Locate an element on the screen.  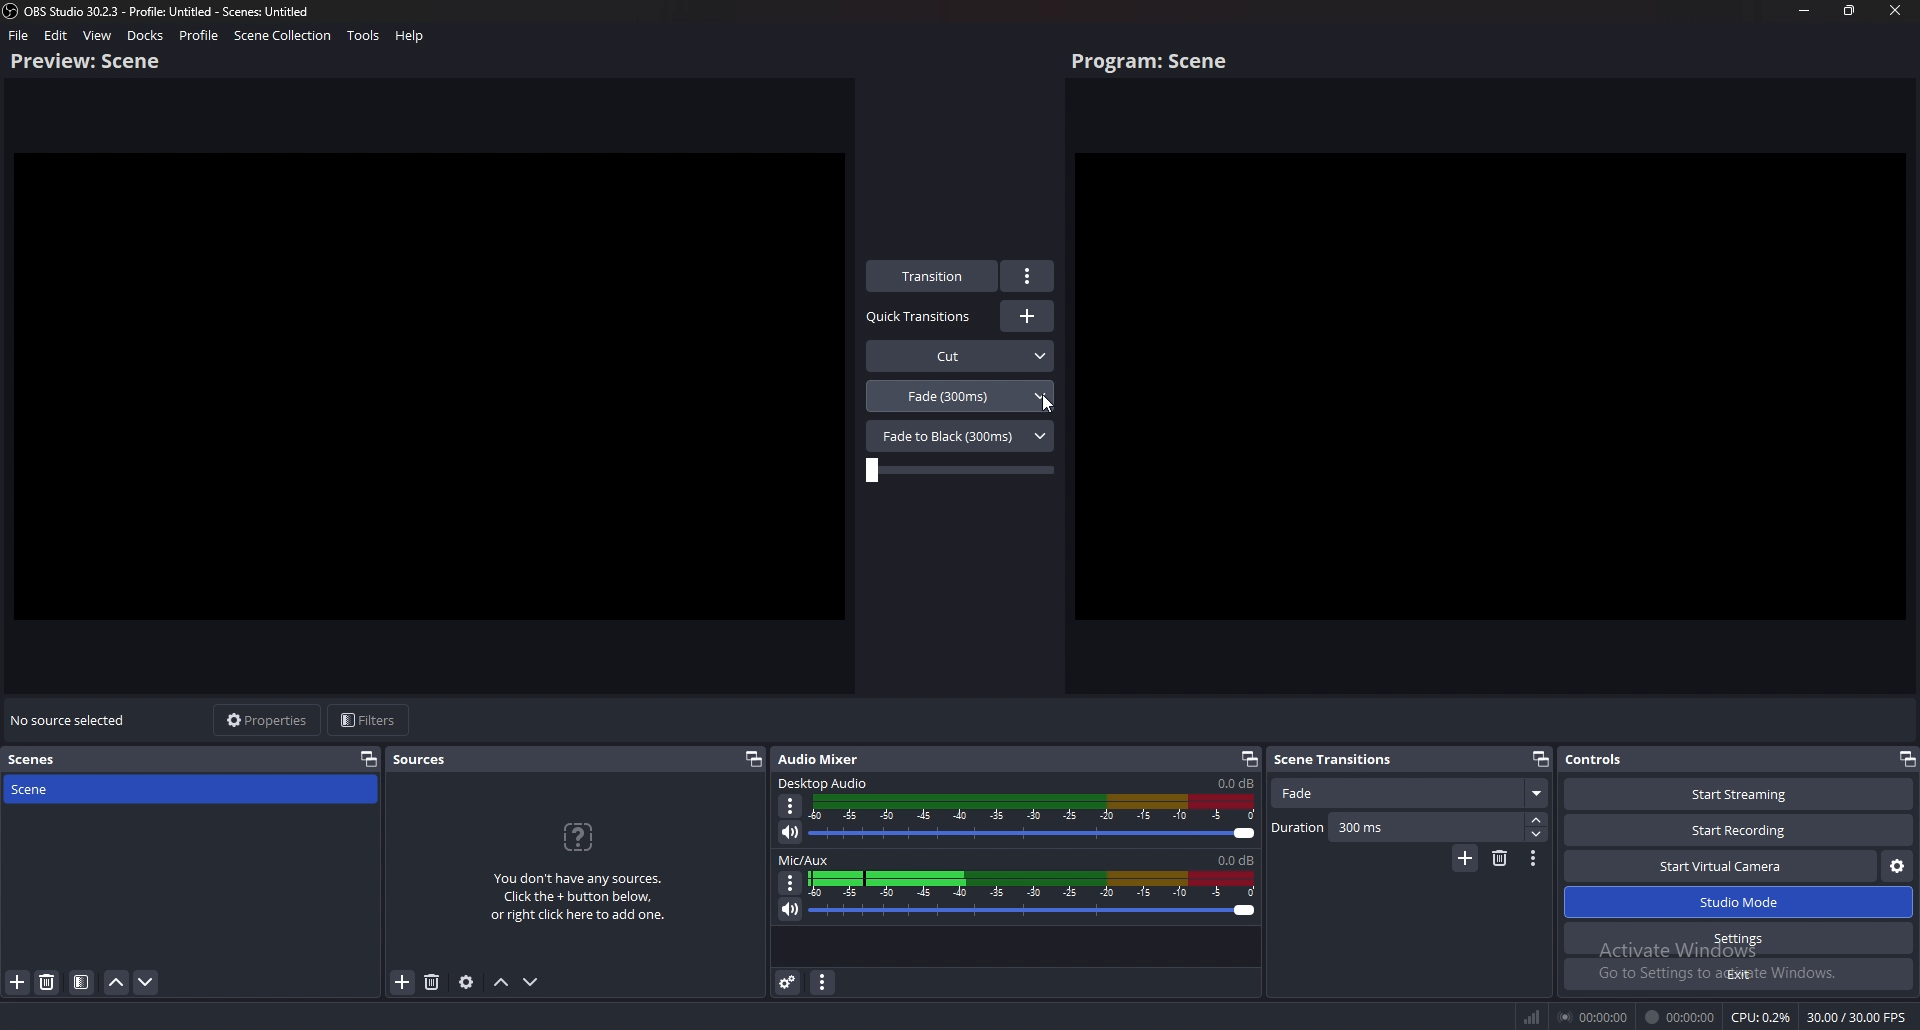
Fate to black(300ms) is located at coordinates (960, 435).